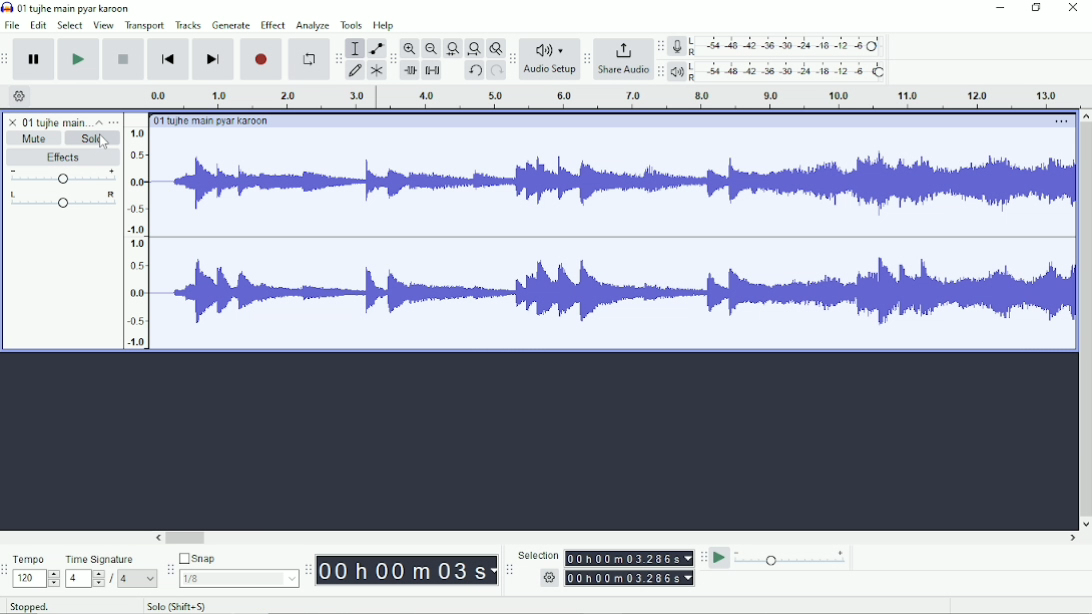 The height and width of the screenshot is (614, 1092). I want to click on Undo, so click(474, 70).